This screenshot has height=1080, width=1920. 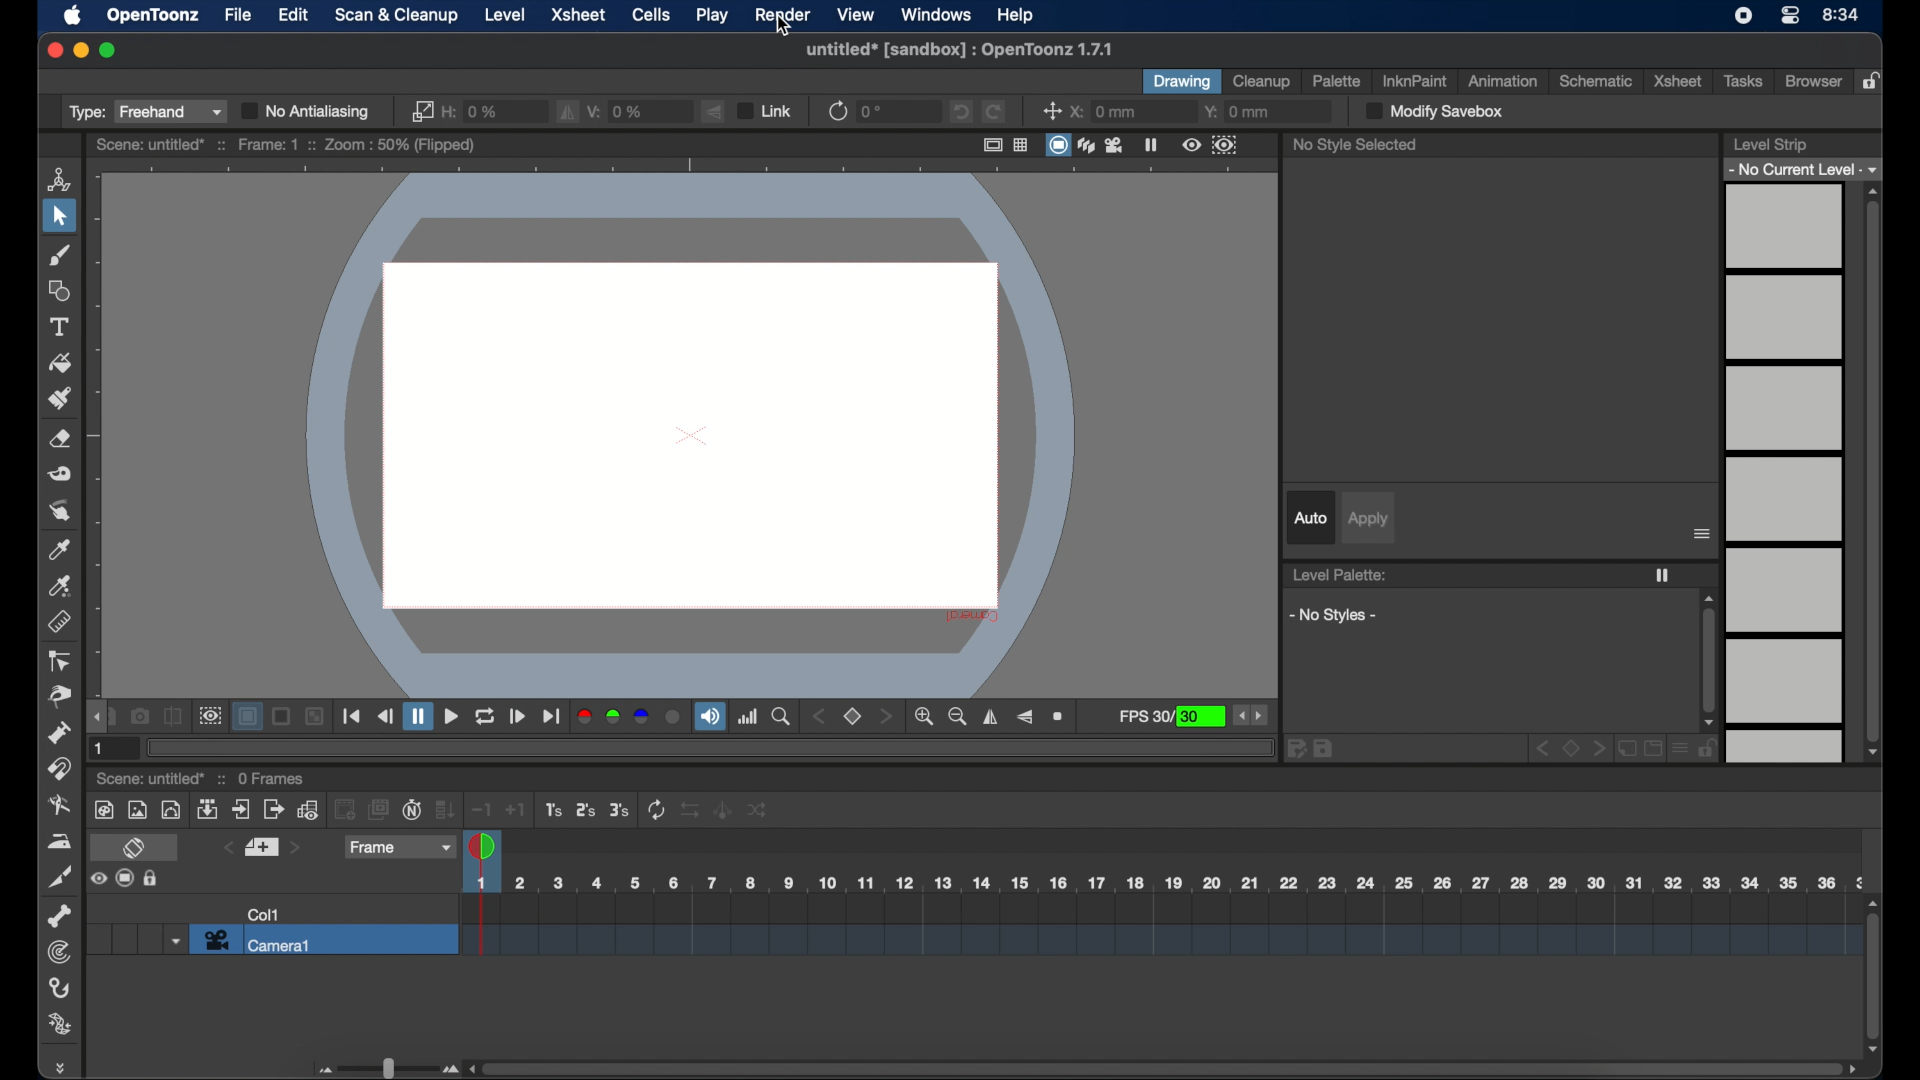 What do you see at coordinates (381, 810) in the screenshot?
I see `` at bounding box center [381, 810].